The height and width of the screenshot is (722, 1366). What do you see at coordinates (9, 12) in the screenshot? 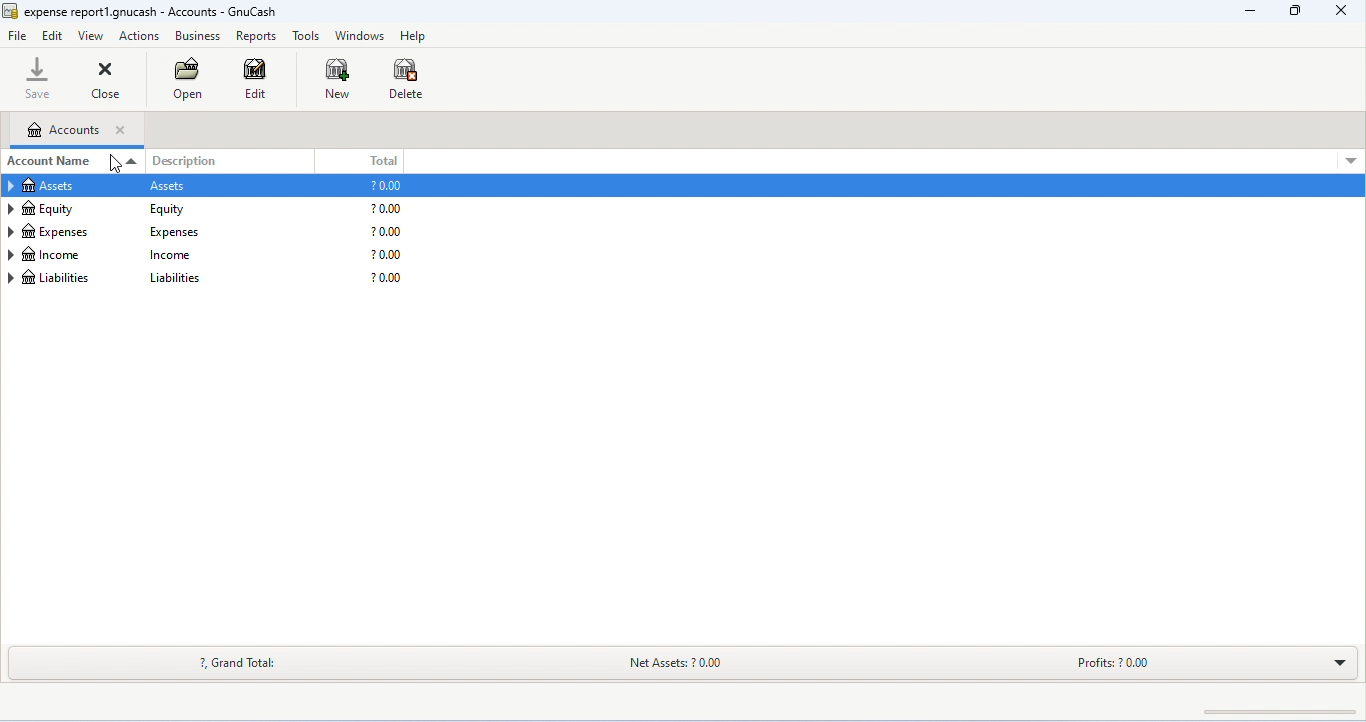
I see `icon` at bounding box center [9, 12].